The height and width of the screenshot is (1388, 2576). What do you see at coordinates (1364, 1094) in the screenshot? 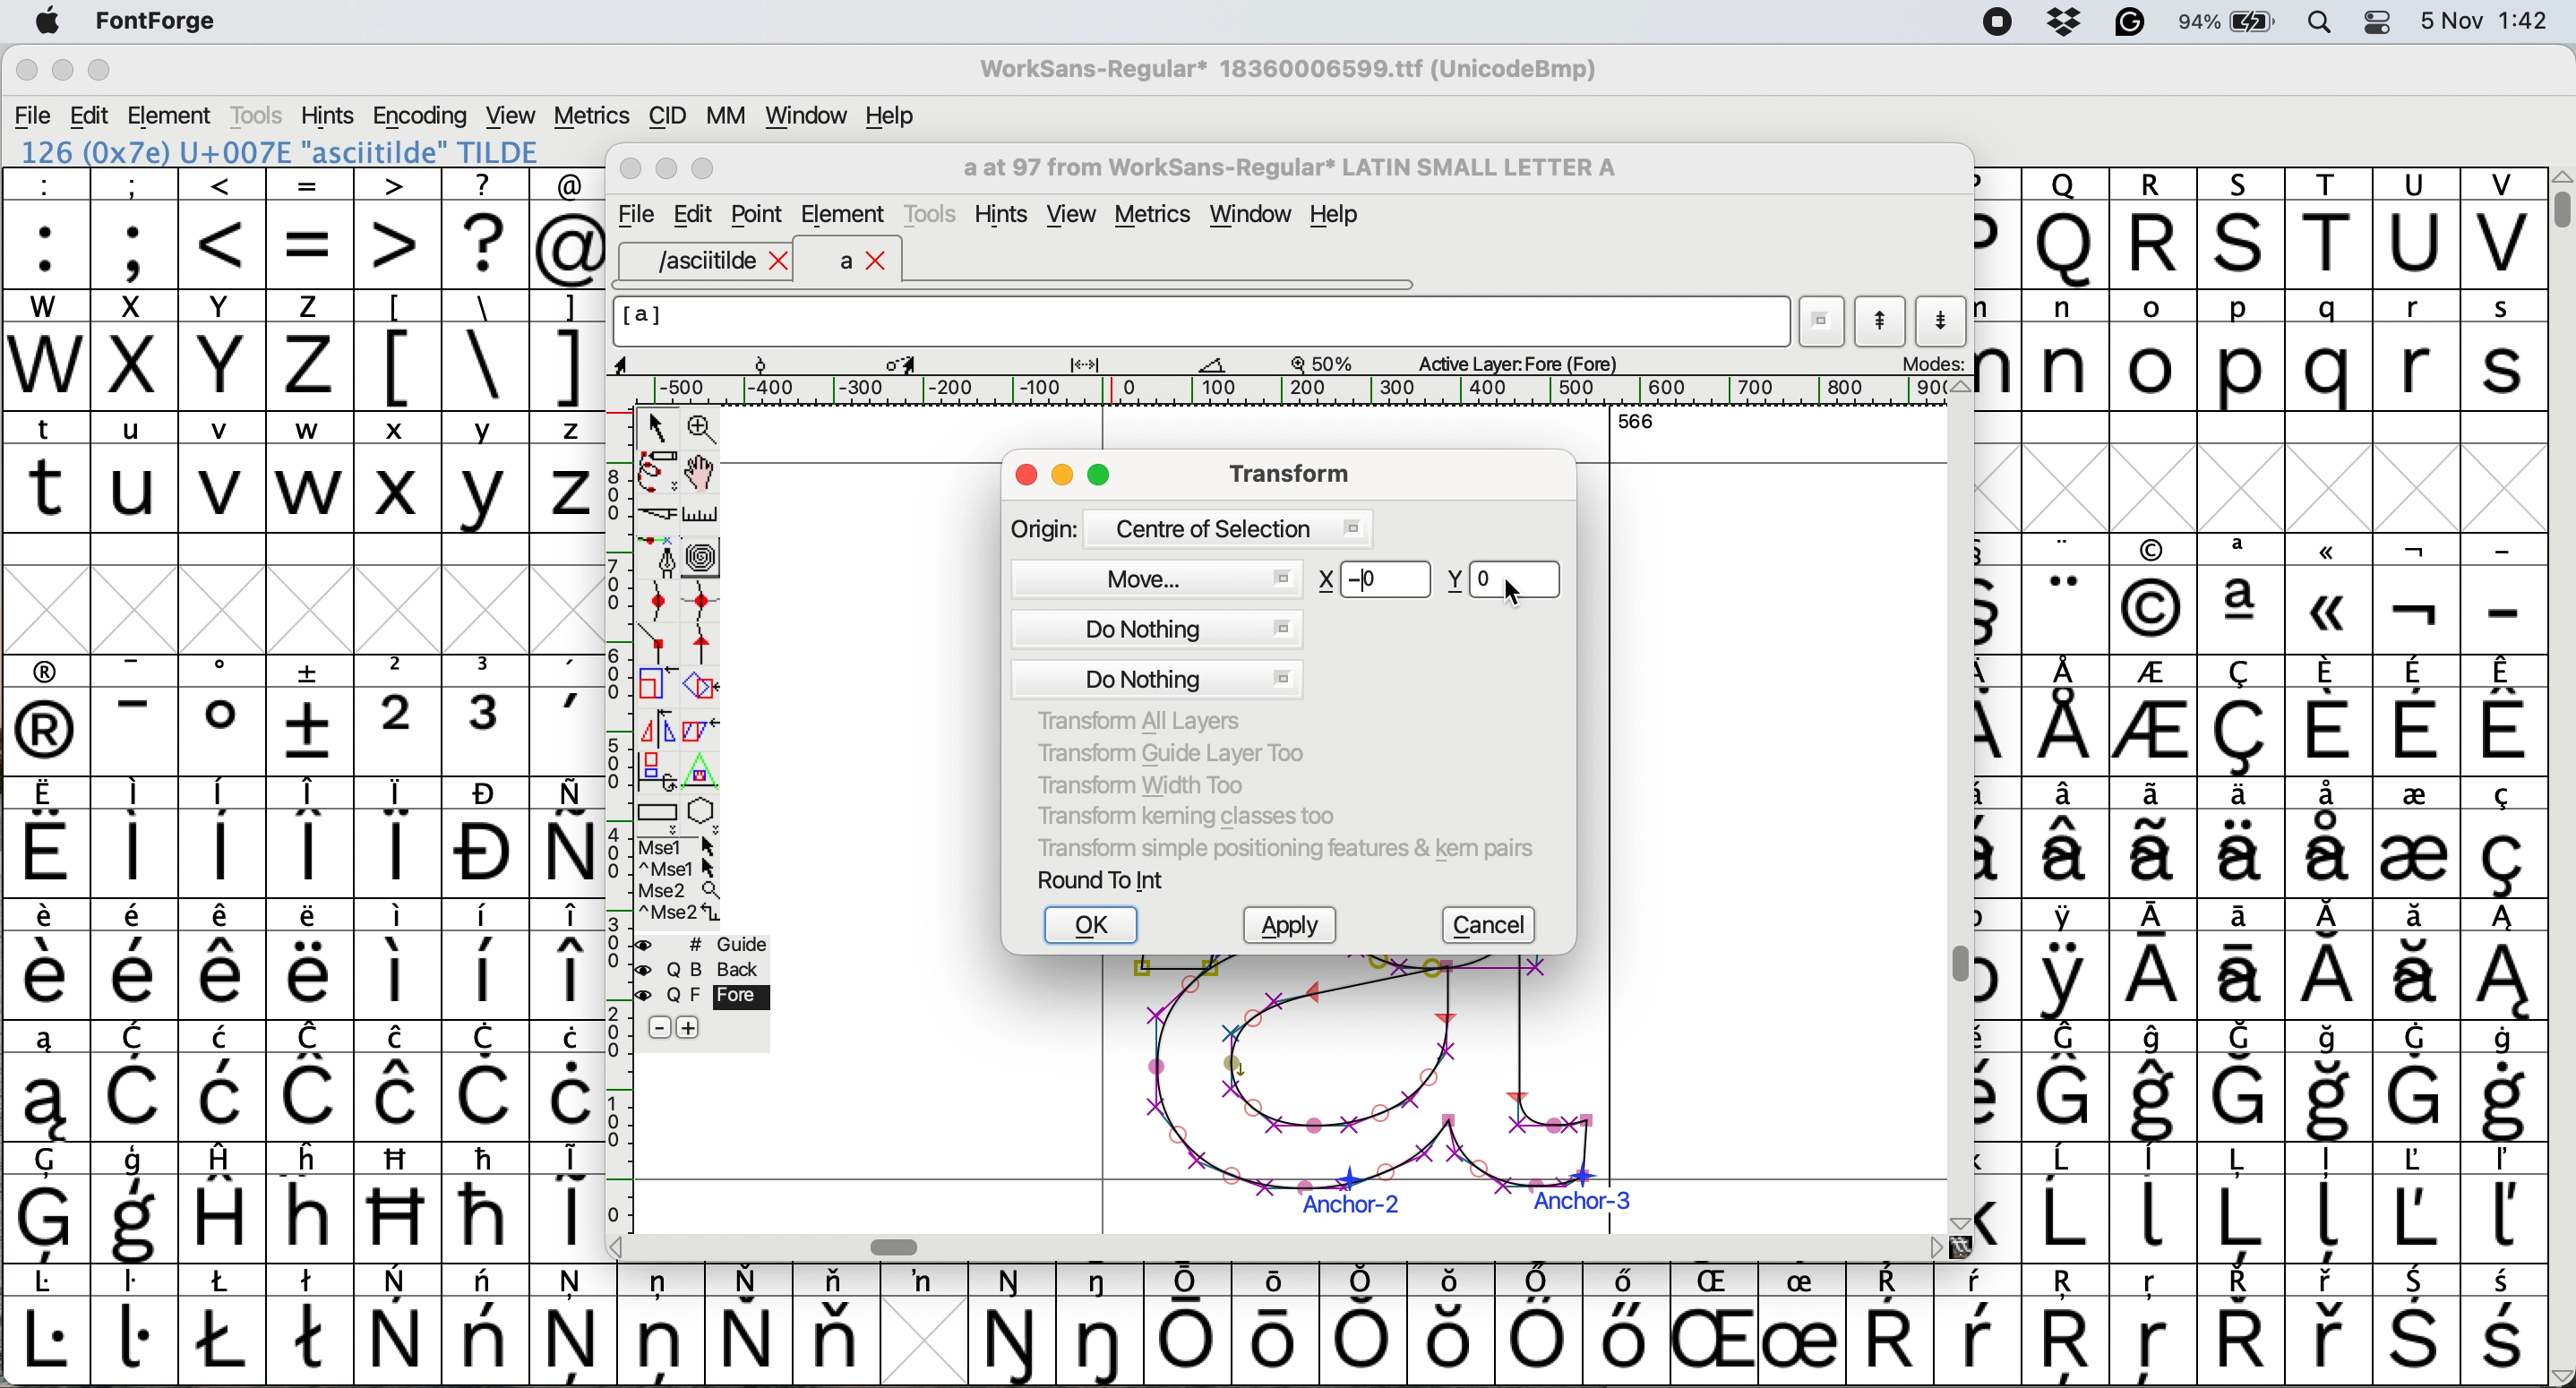
I see `a glyph` at bounding box center [1364, 1094].